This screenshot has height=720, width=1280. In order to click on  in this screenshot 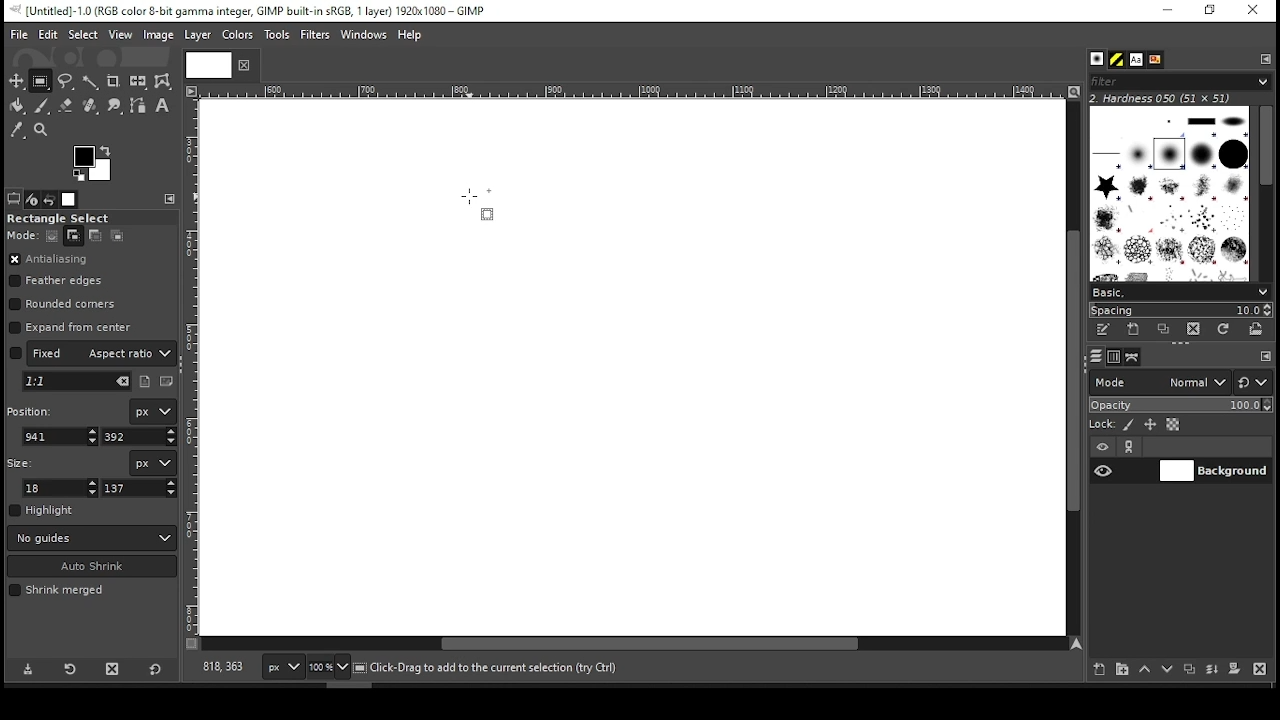, I will do `click(193, 367)`.